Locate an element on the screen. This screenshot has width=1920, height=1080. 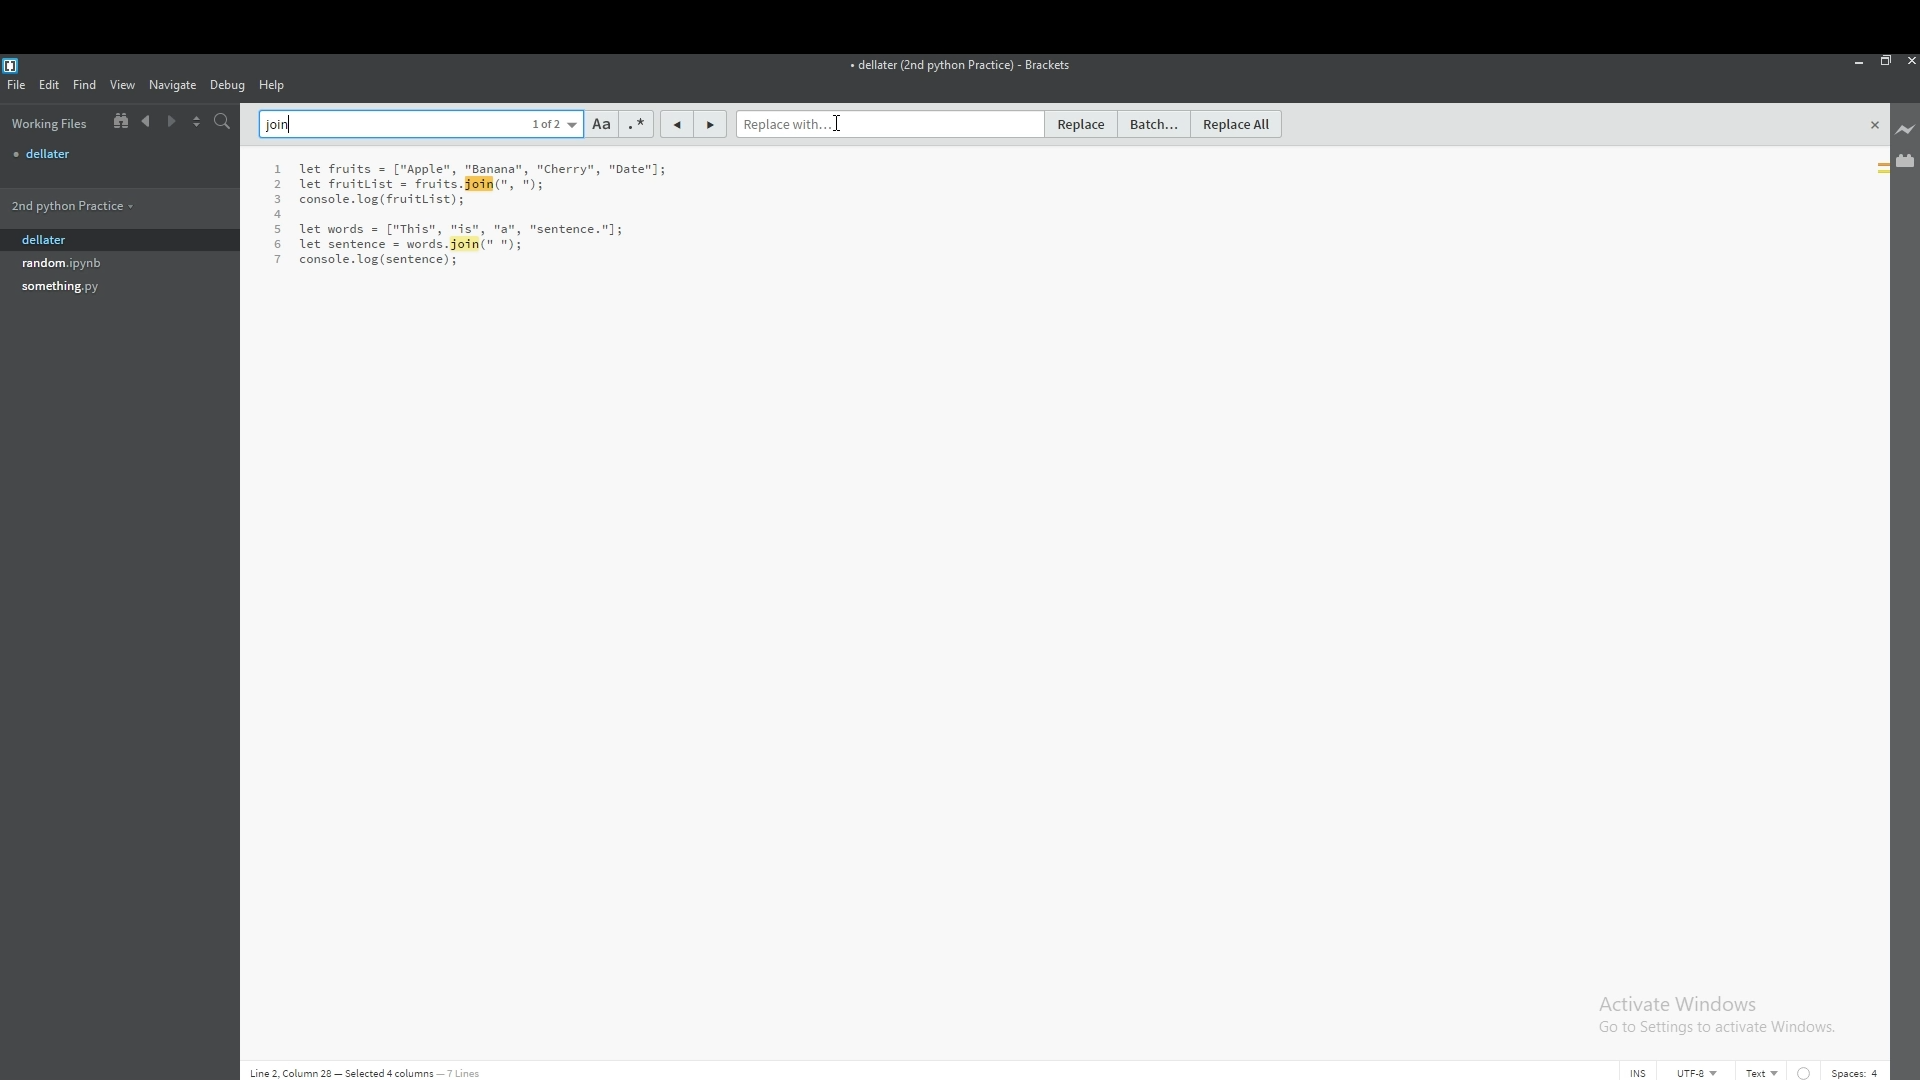
file is located at coordinates (94, 262).